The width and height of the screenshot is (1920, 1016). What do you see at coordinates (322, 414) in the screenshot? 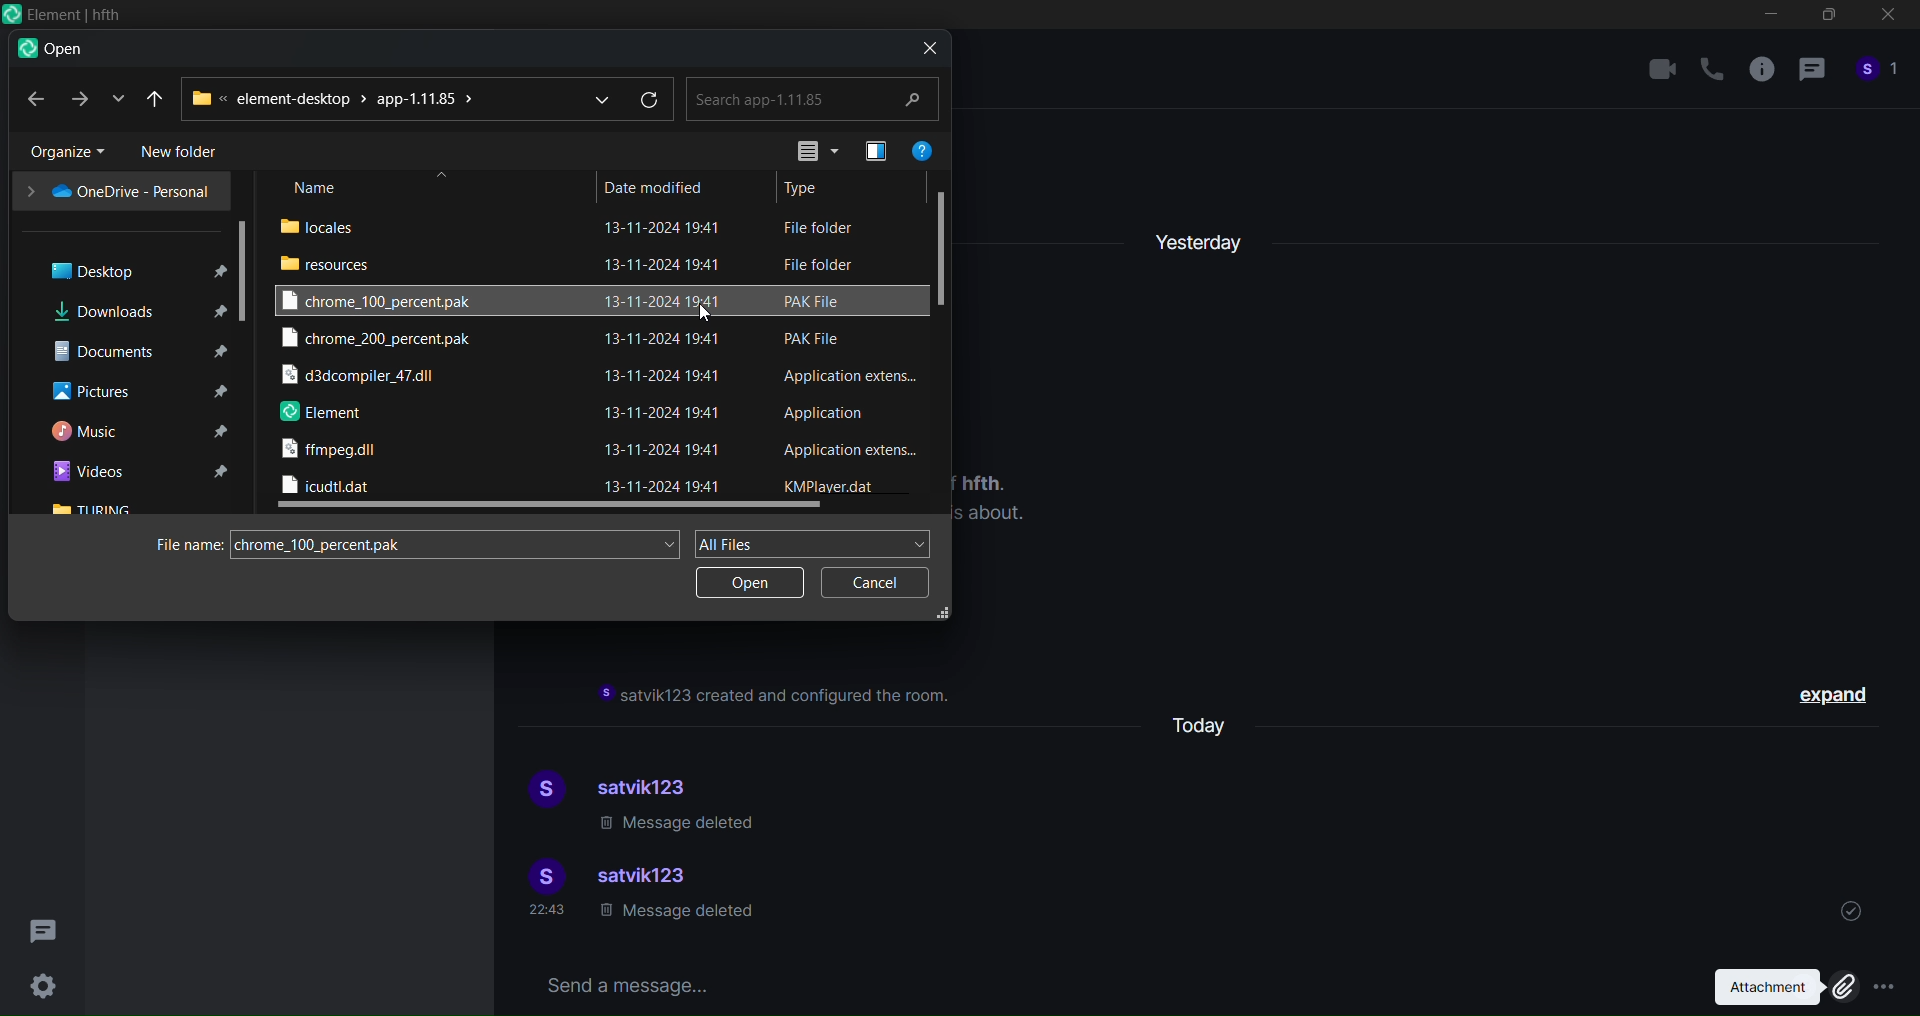
I see `element` at bounding box center [322, 414].